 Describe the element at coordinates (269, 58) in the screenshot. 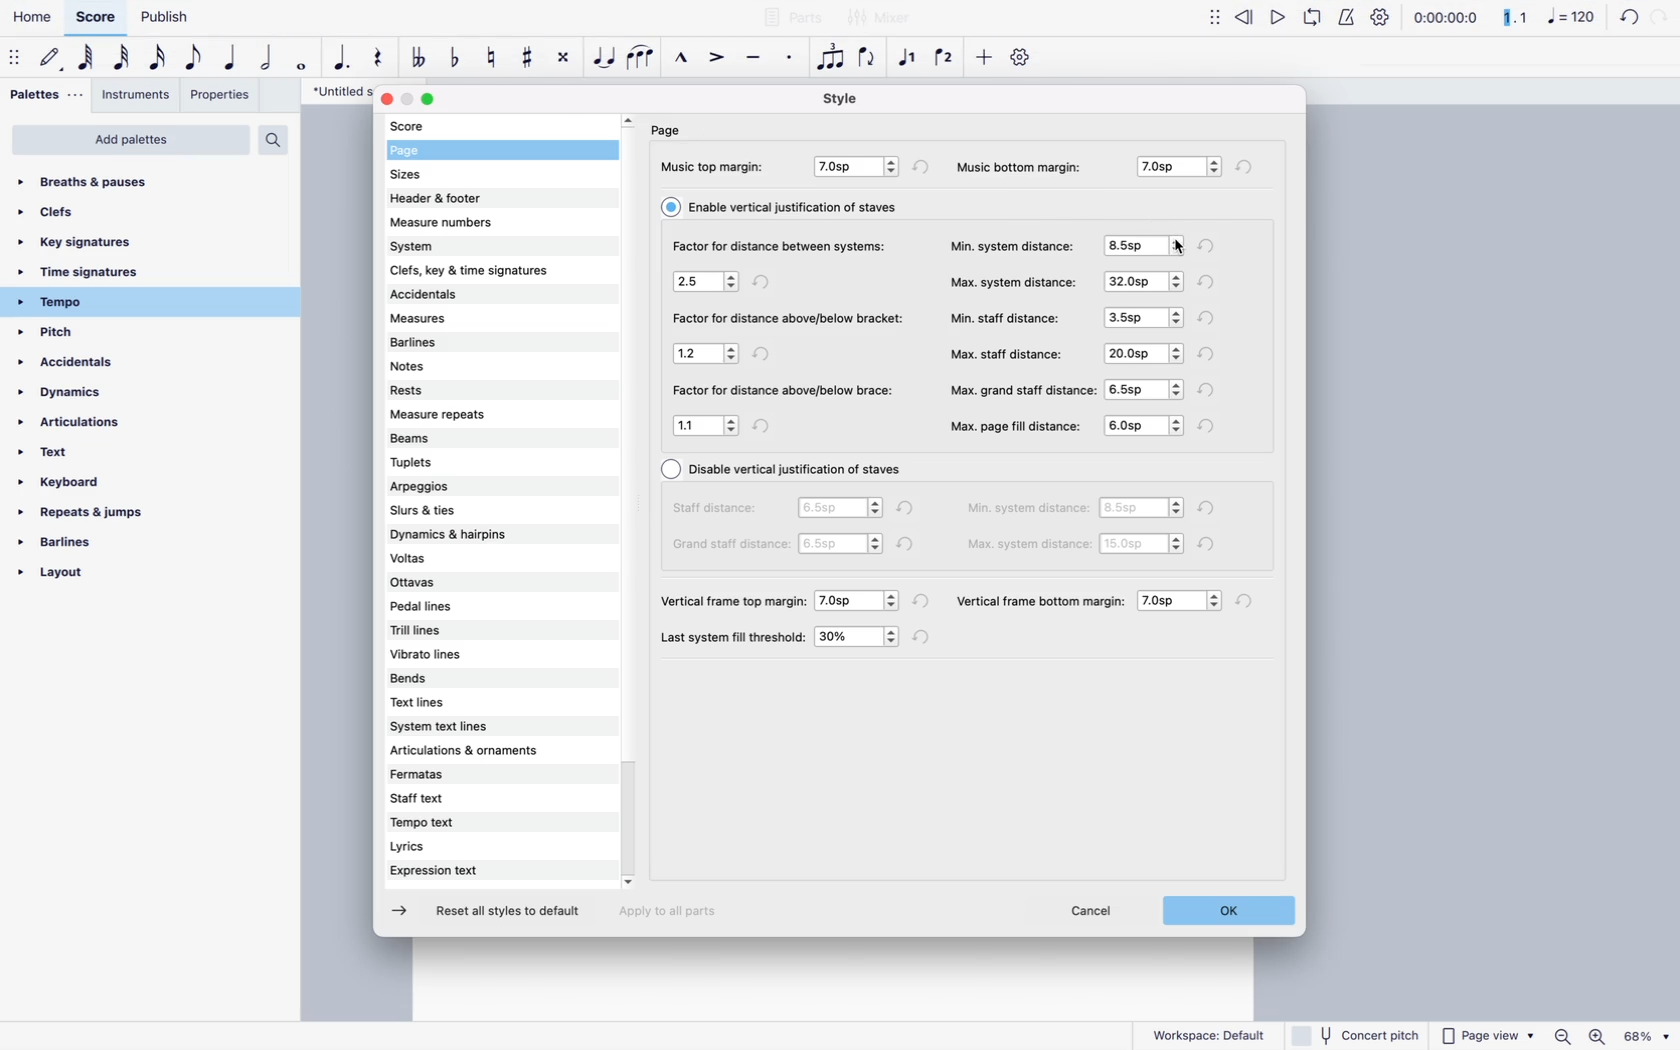

I see `half note` at that location.